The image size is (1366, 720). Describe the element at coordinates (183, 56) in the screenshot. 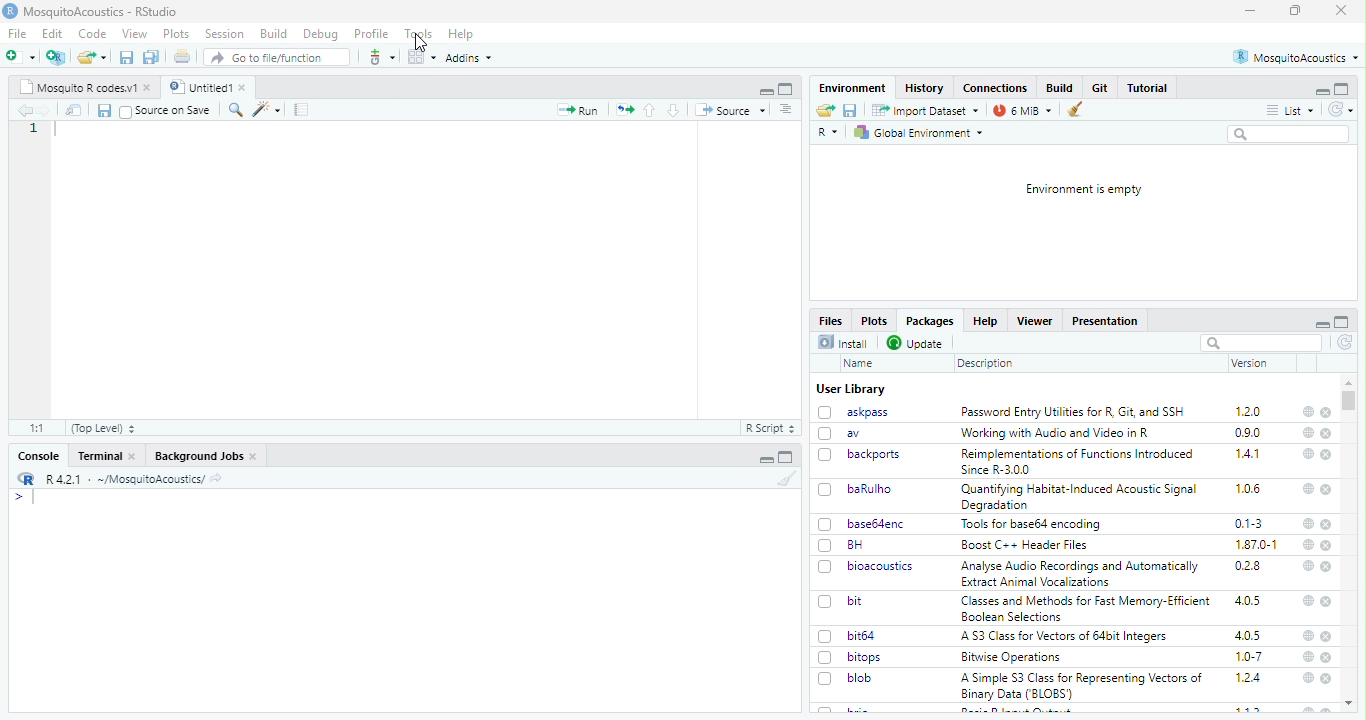

I see `print` at that location.